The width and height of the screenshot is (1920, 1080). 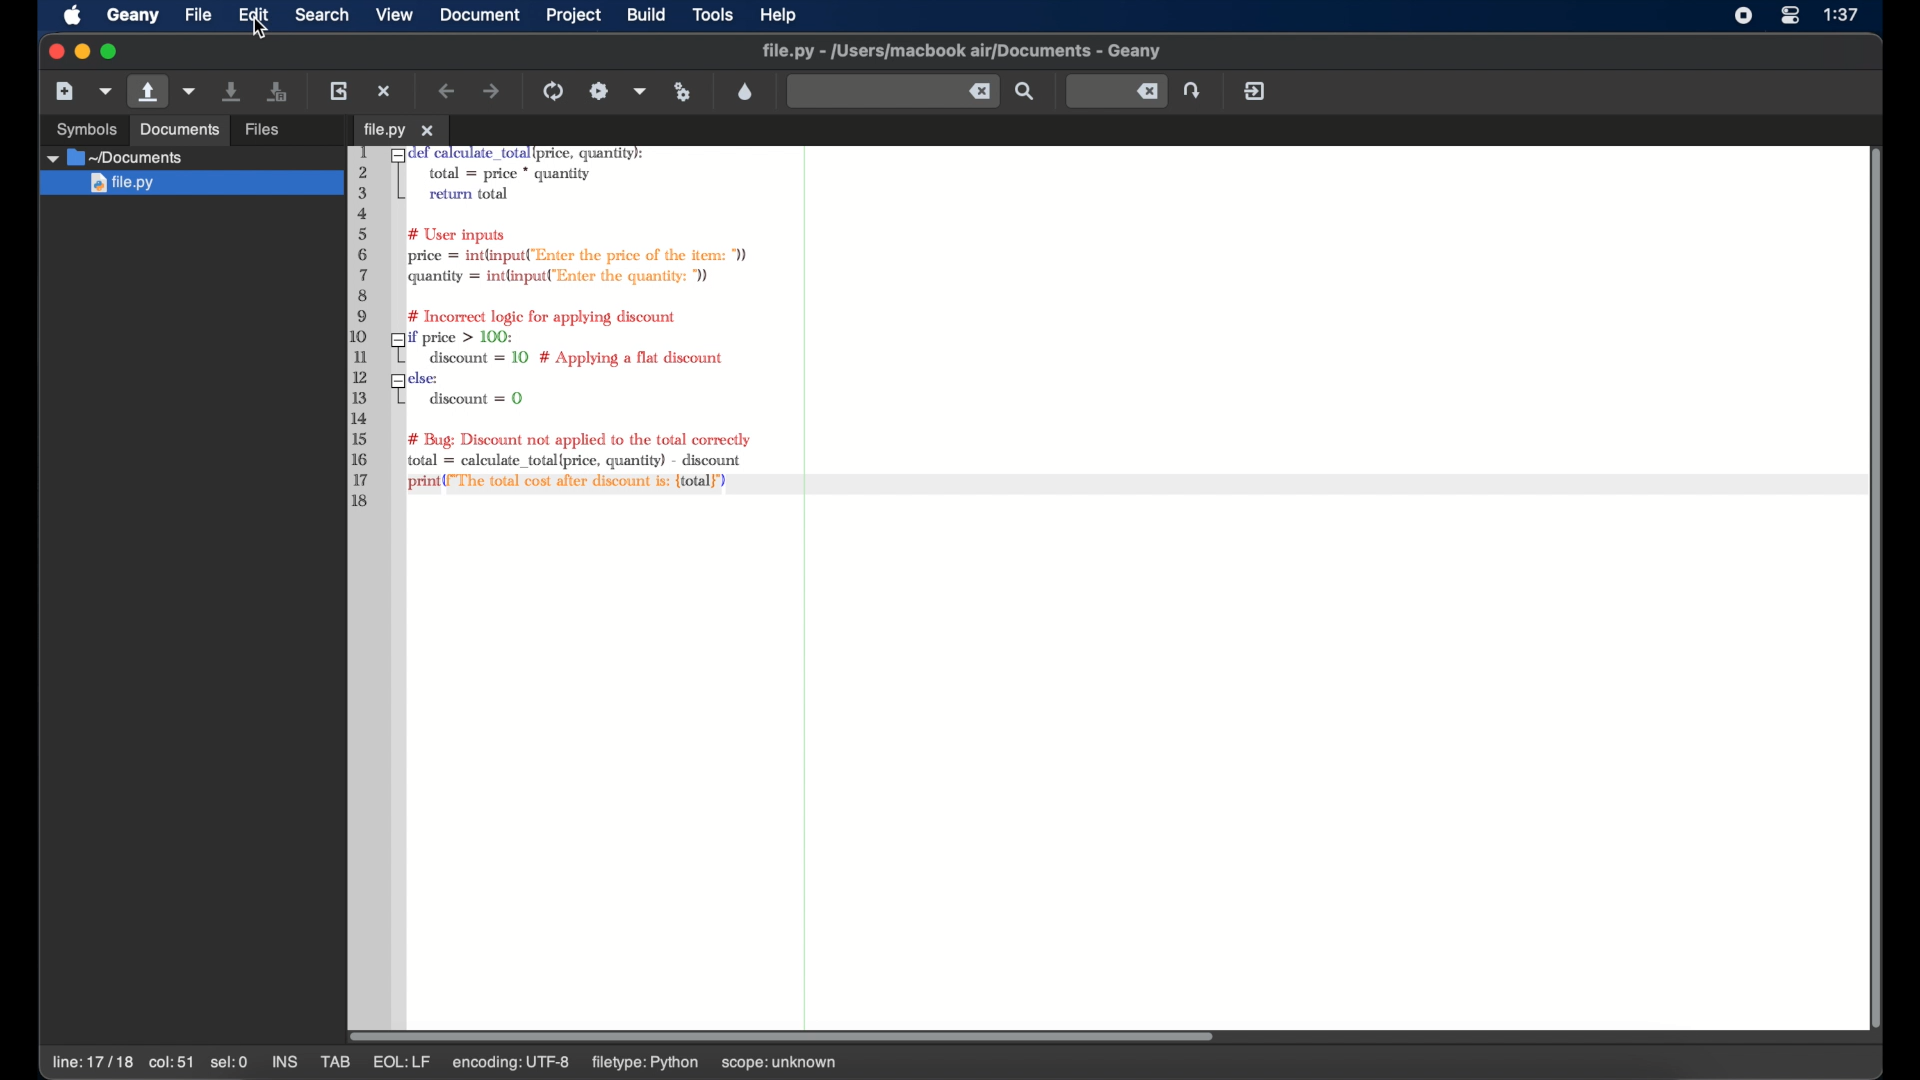 What do you see at coordinates (481, 15) in the screenshot?
I see `document` at bounding box center [481, 15].